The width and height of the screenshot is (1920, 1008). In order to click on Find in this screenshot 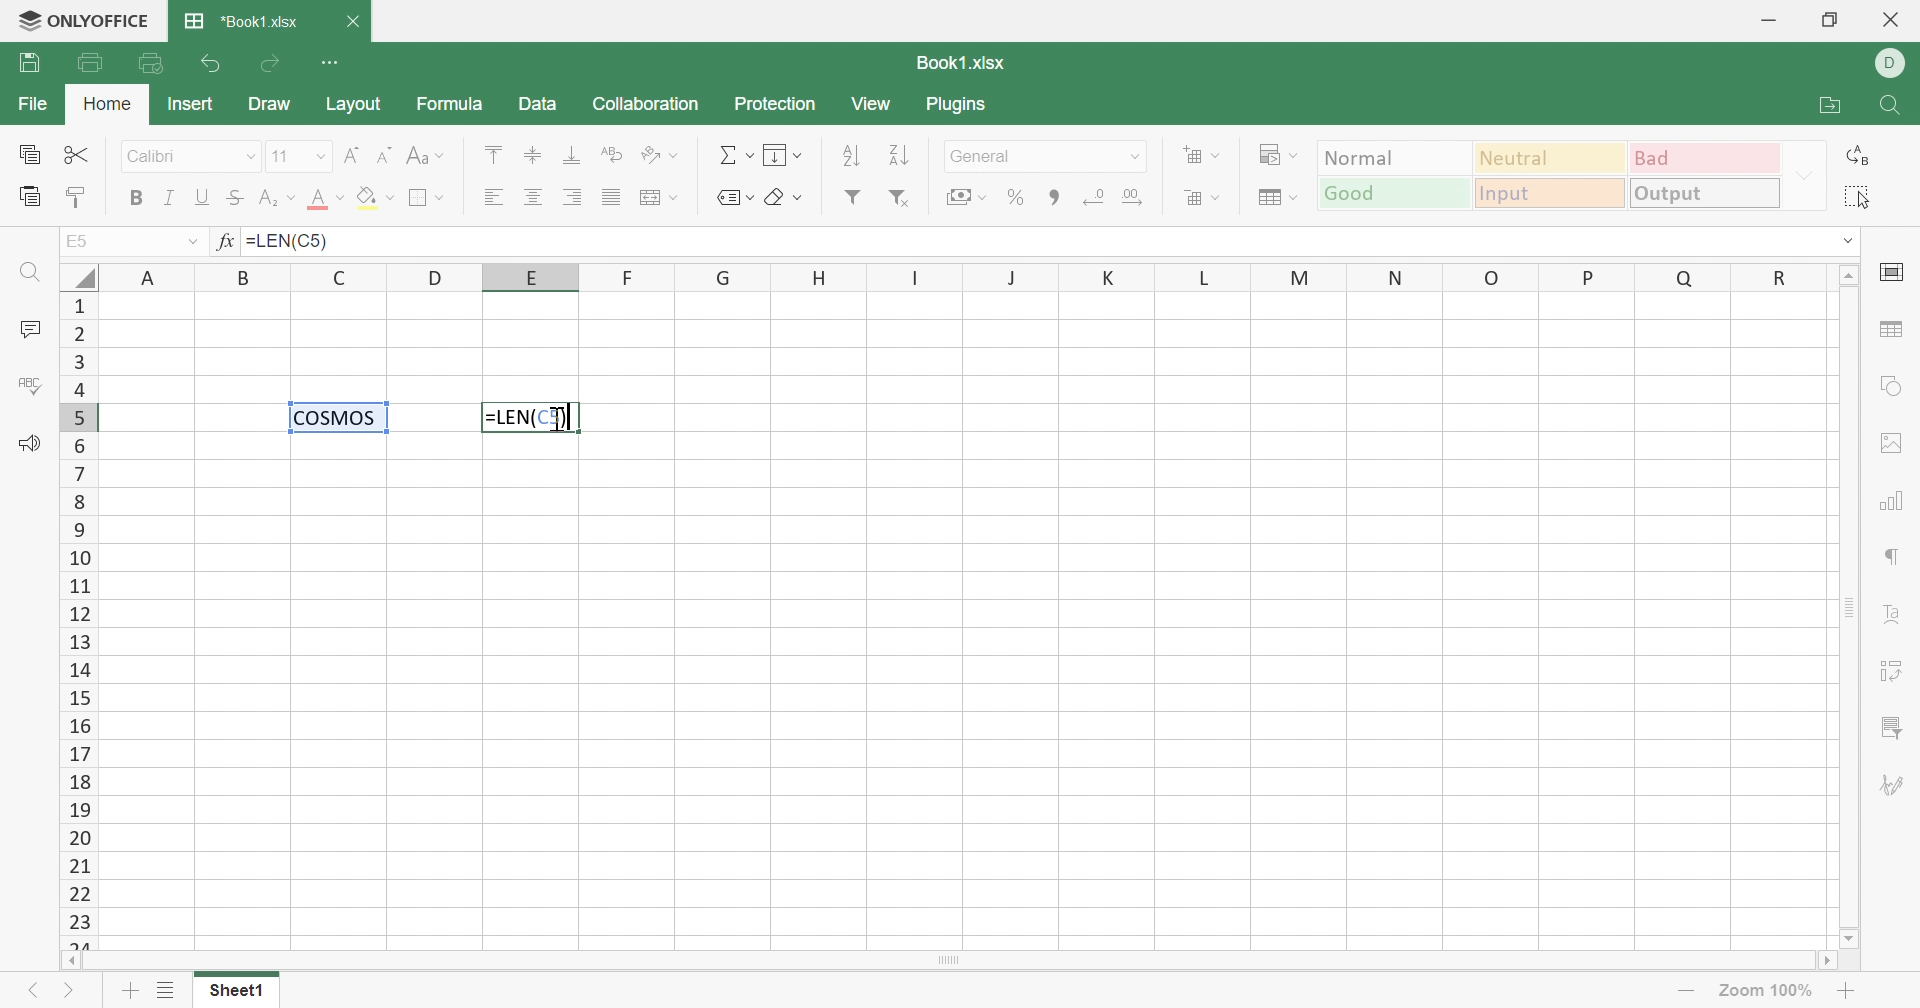, I will do `click(1891, 107)`.